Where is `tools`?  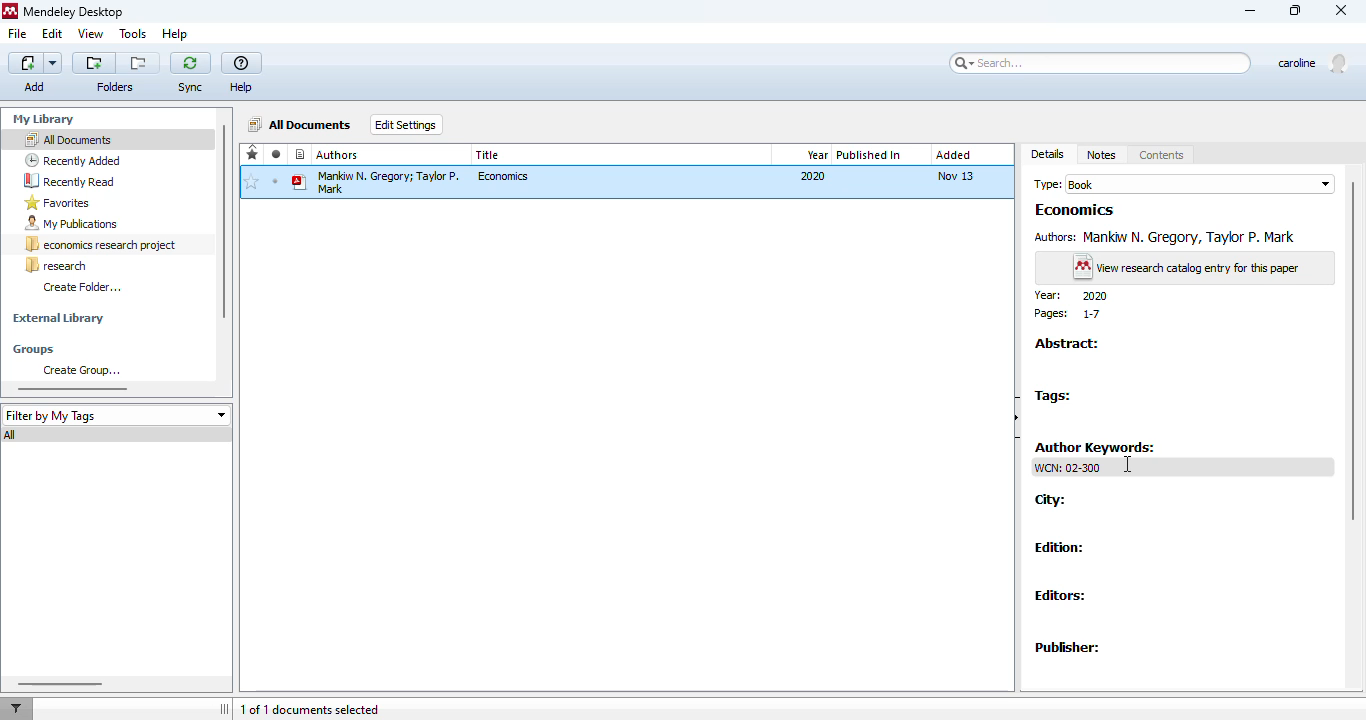
tools is located at coordinates (133, 34).